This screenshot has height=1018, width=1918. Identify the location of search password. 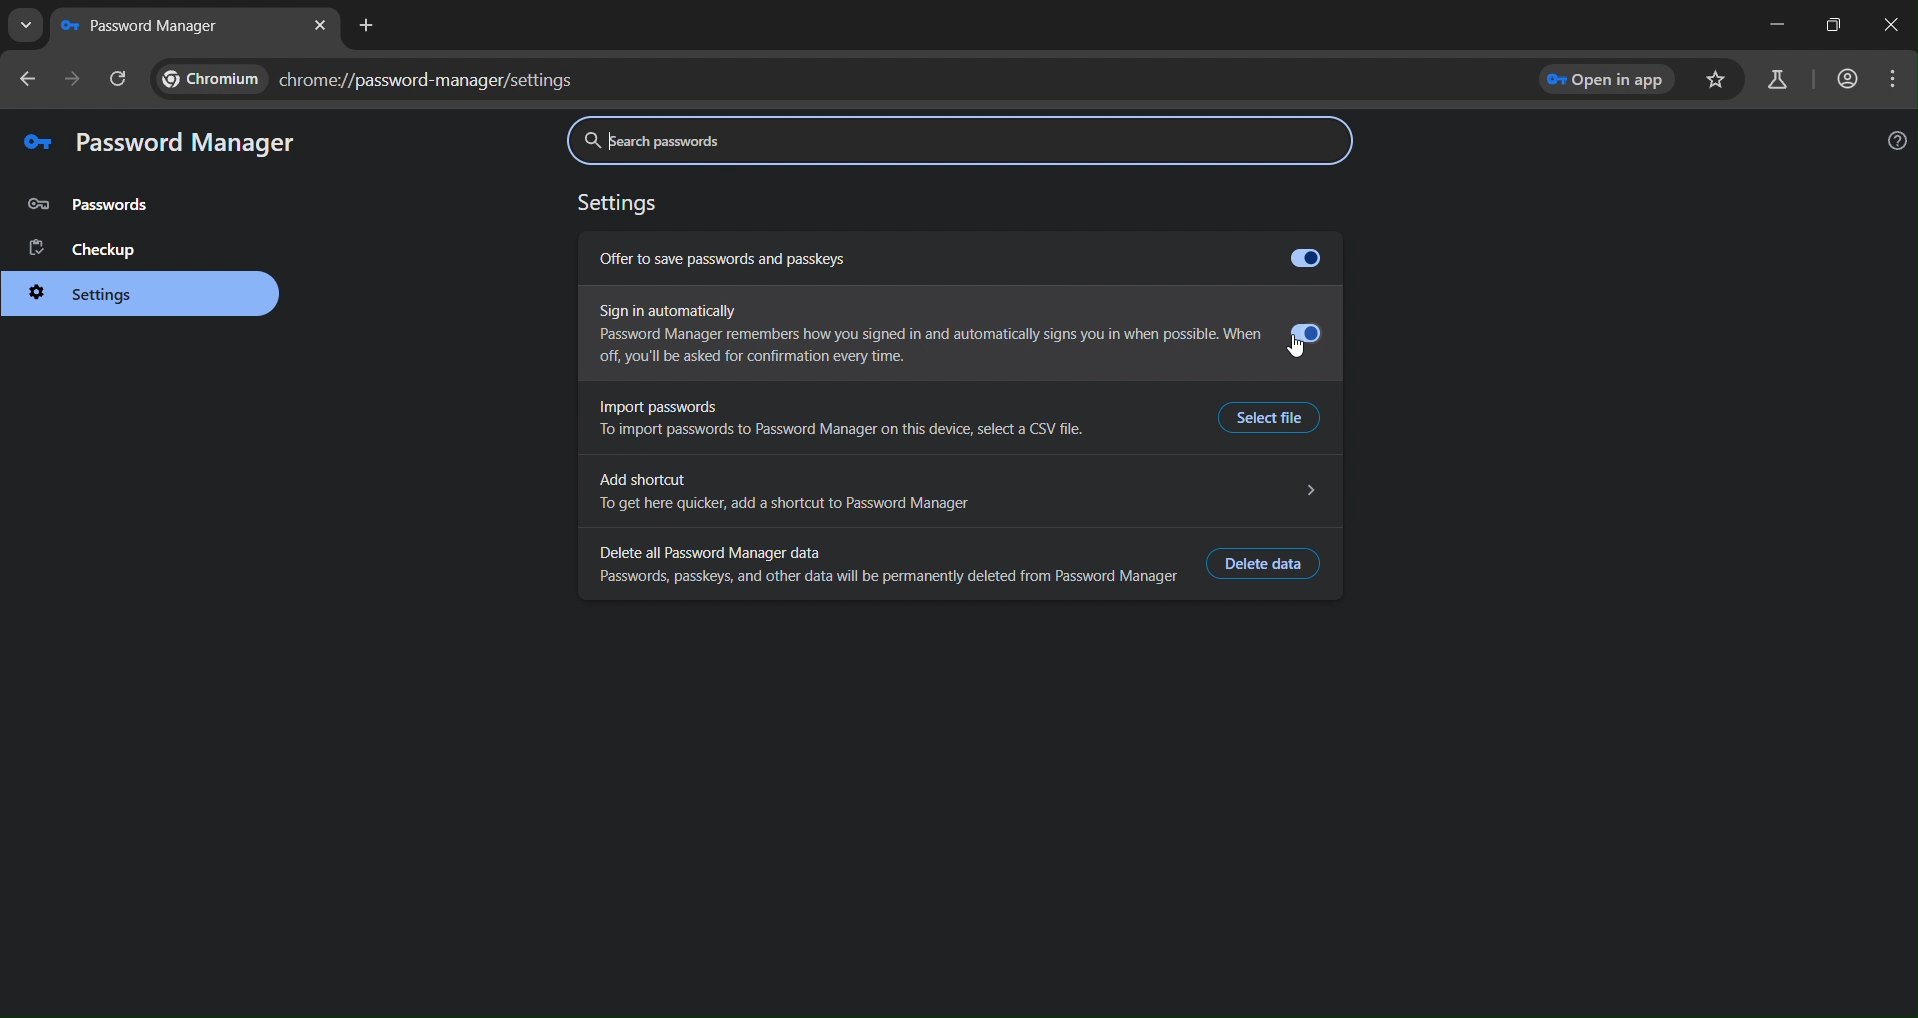
(958, 140).